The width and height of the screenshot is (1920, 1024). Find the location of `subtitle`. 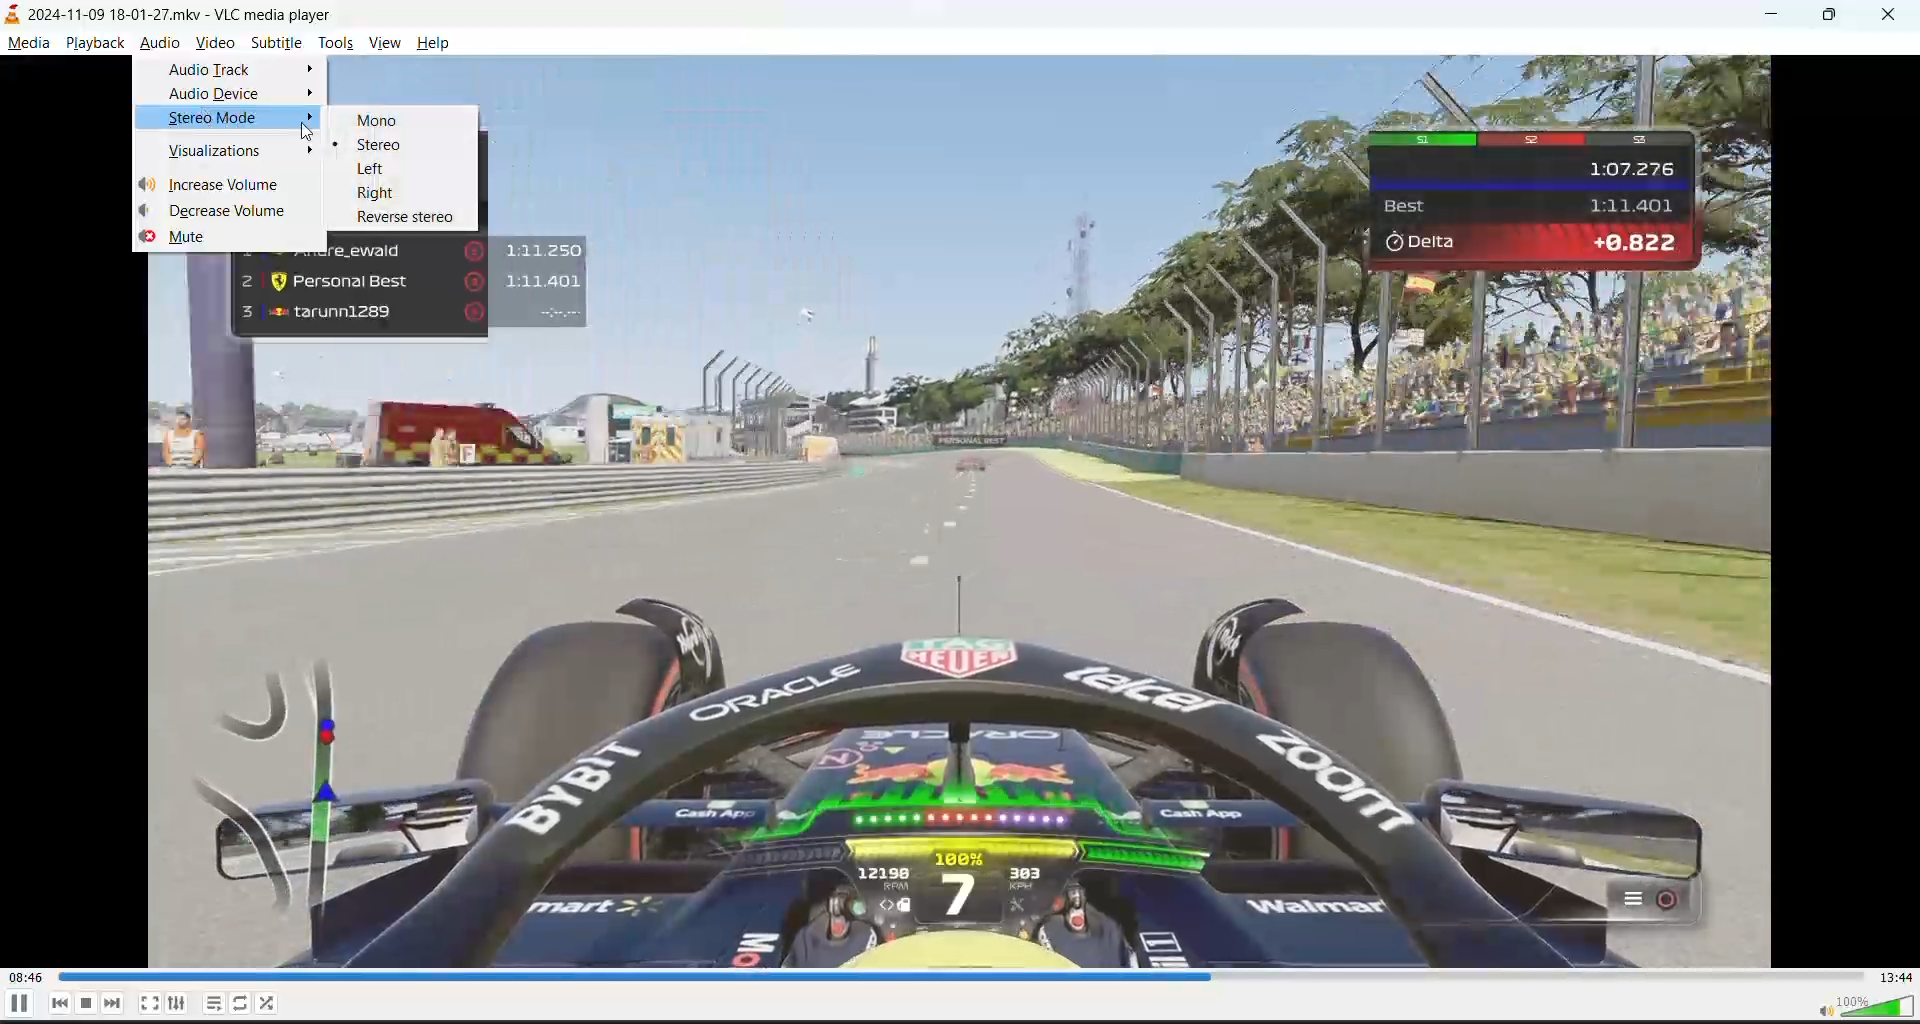

subtitle is located at coordinates (275, 41).